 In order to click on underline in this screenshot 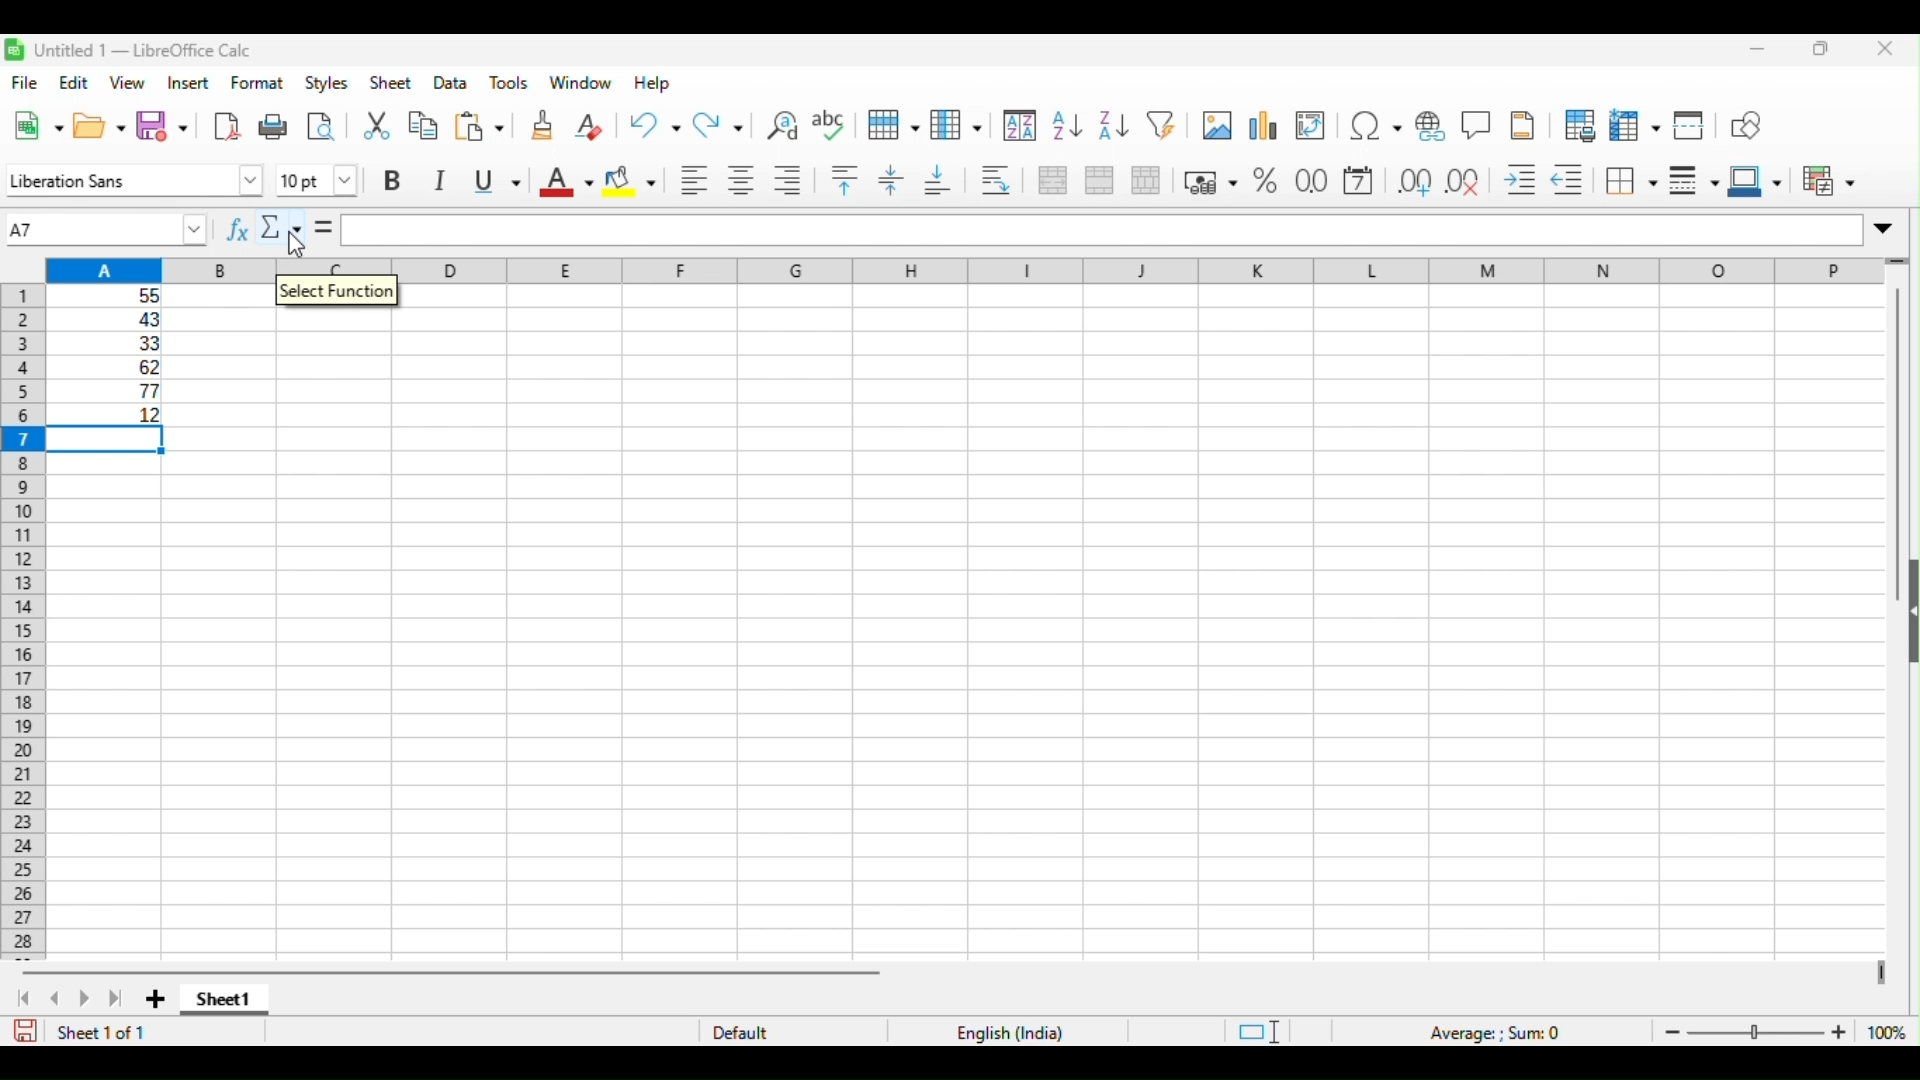, I will do `click(500, 181)`.